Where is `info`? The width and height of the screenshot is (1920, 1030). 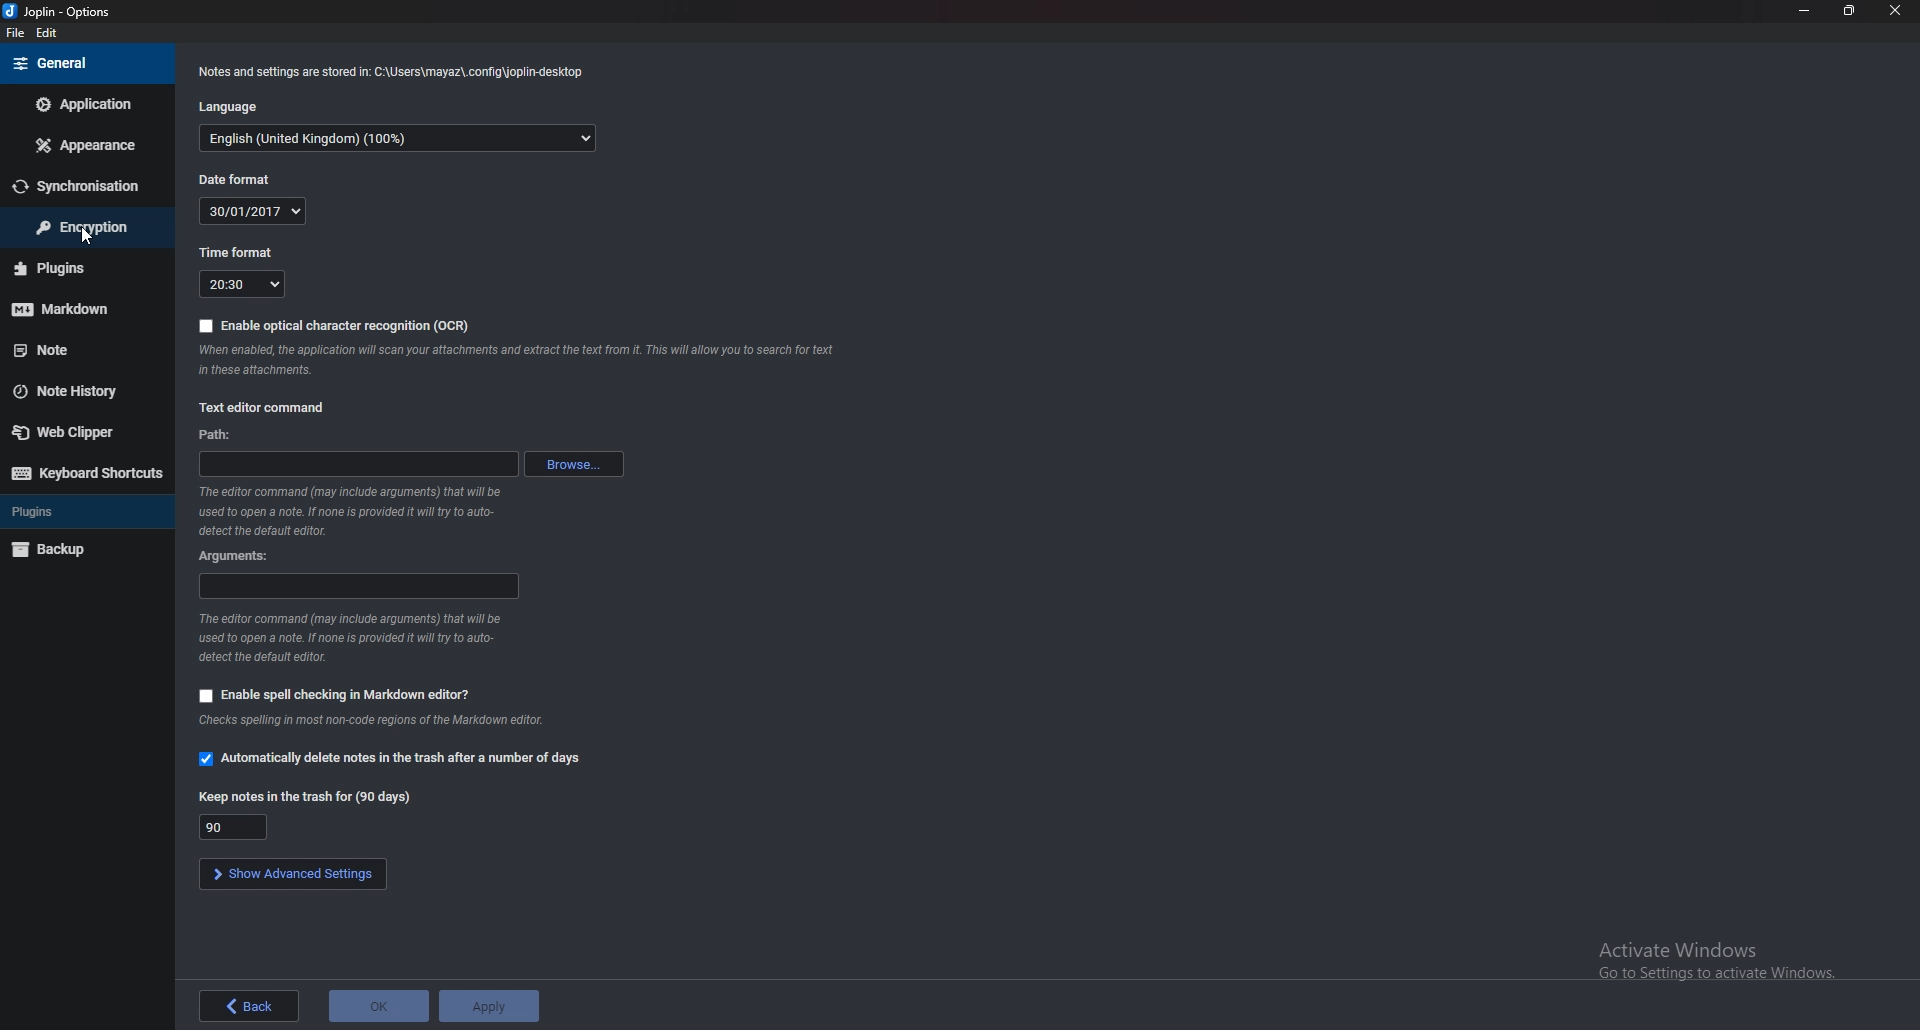 info is located at coordinates (350, 513).